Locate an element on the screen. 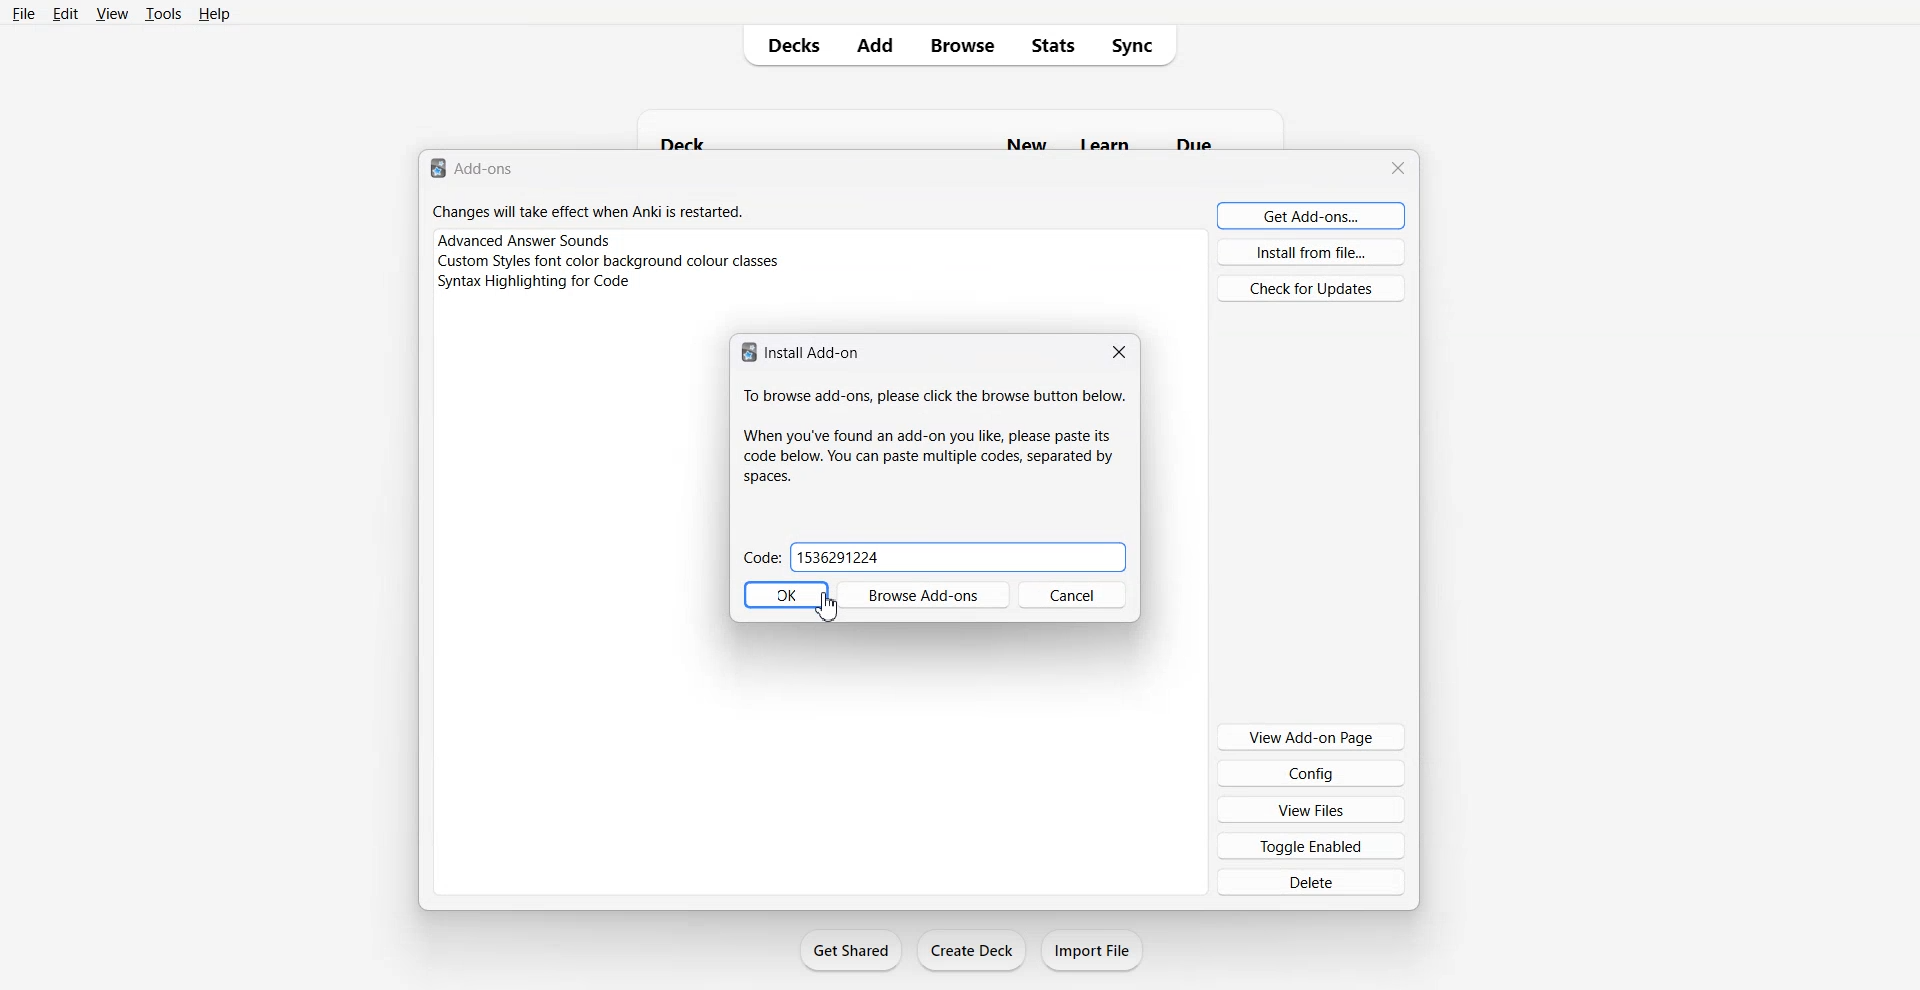 Image resolution: width=1920 pixels, height=990 pixels. Config is located at coordinates (1311, 772).